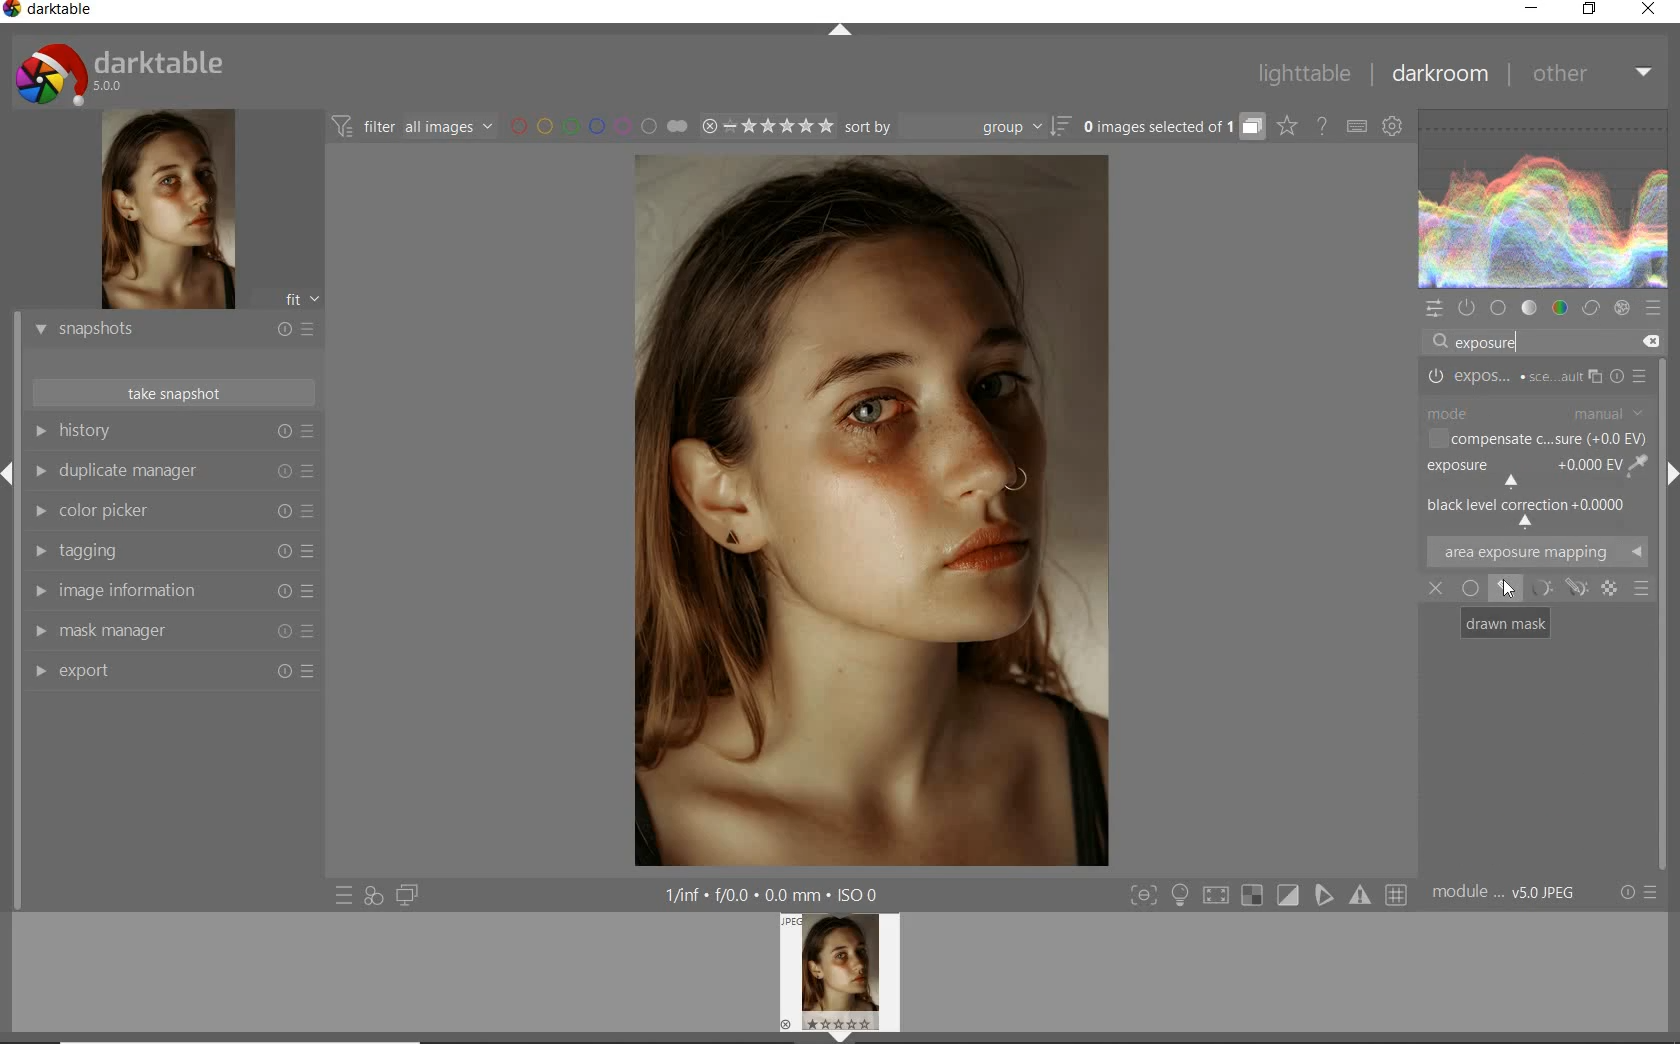 The width and height of the screenshot is (1680, 1044). Describe the element at coordinates (1504, 622) in the screenshot. I see `DRAWN MASK` at that location.